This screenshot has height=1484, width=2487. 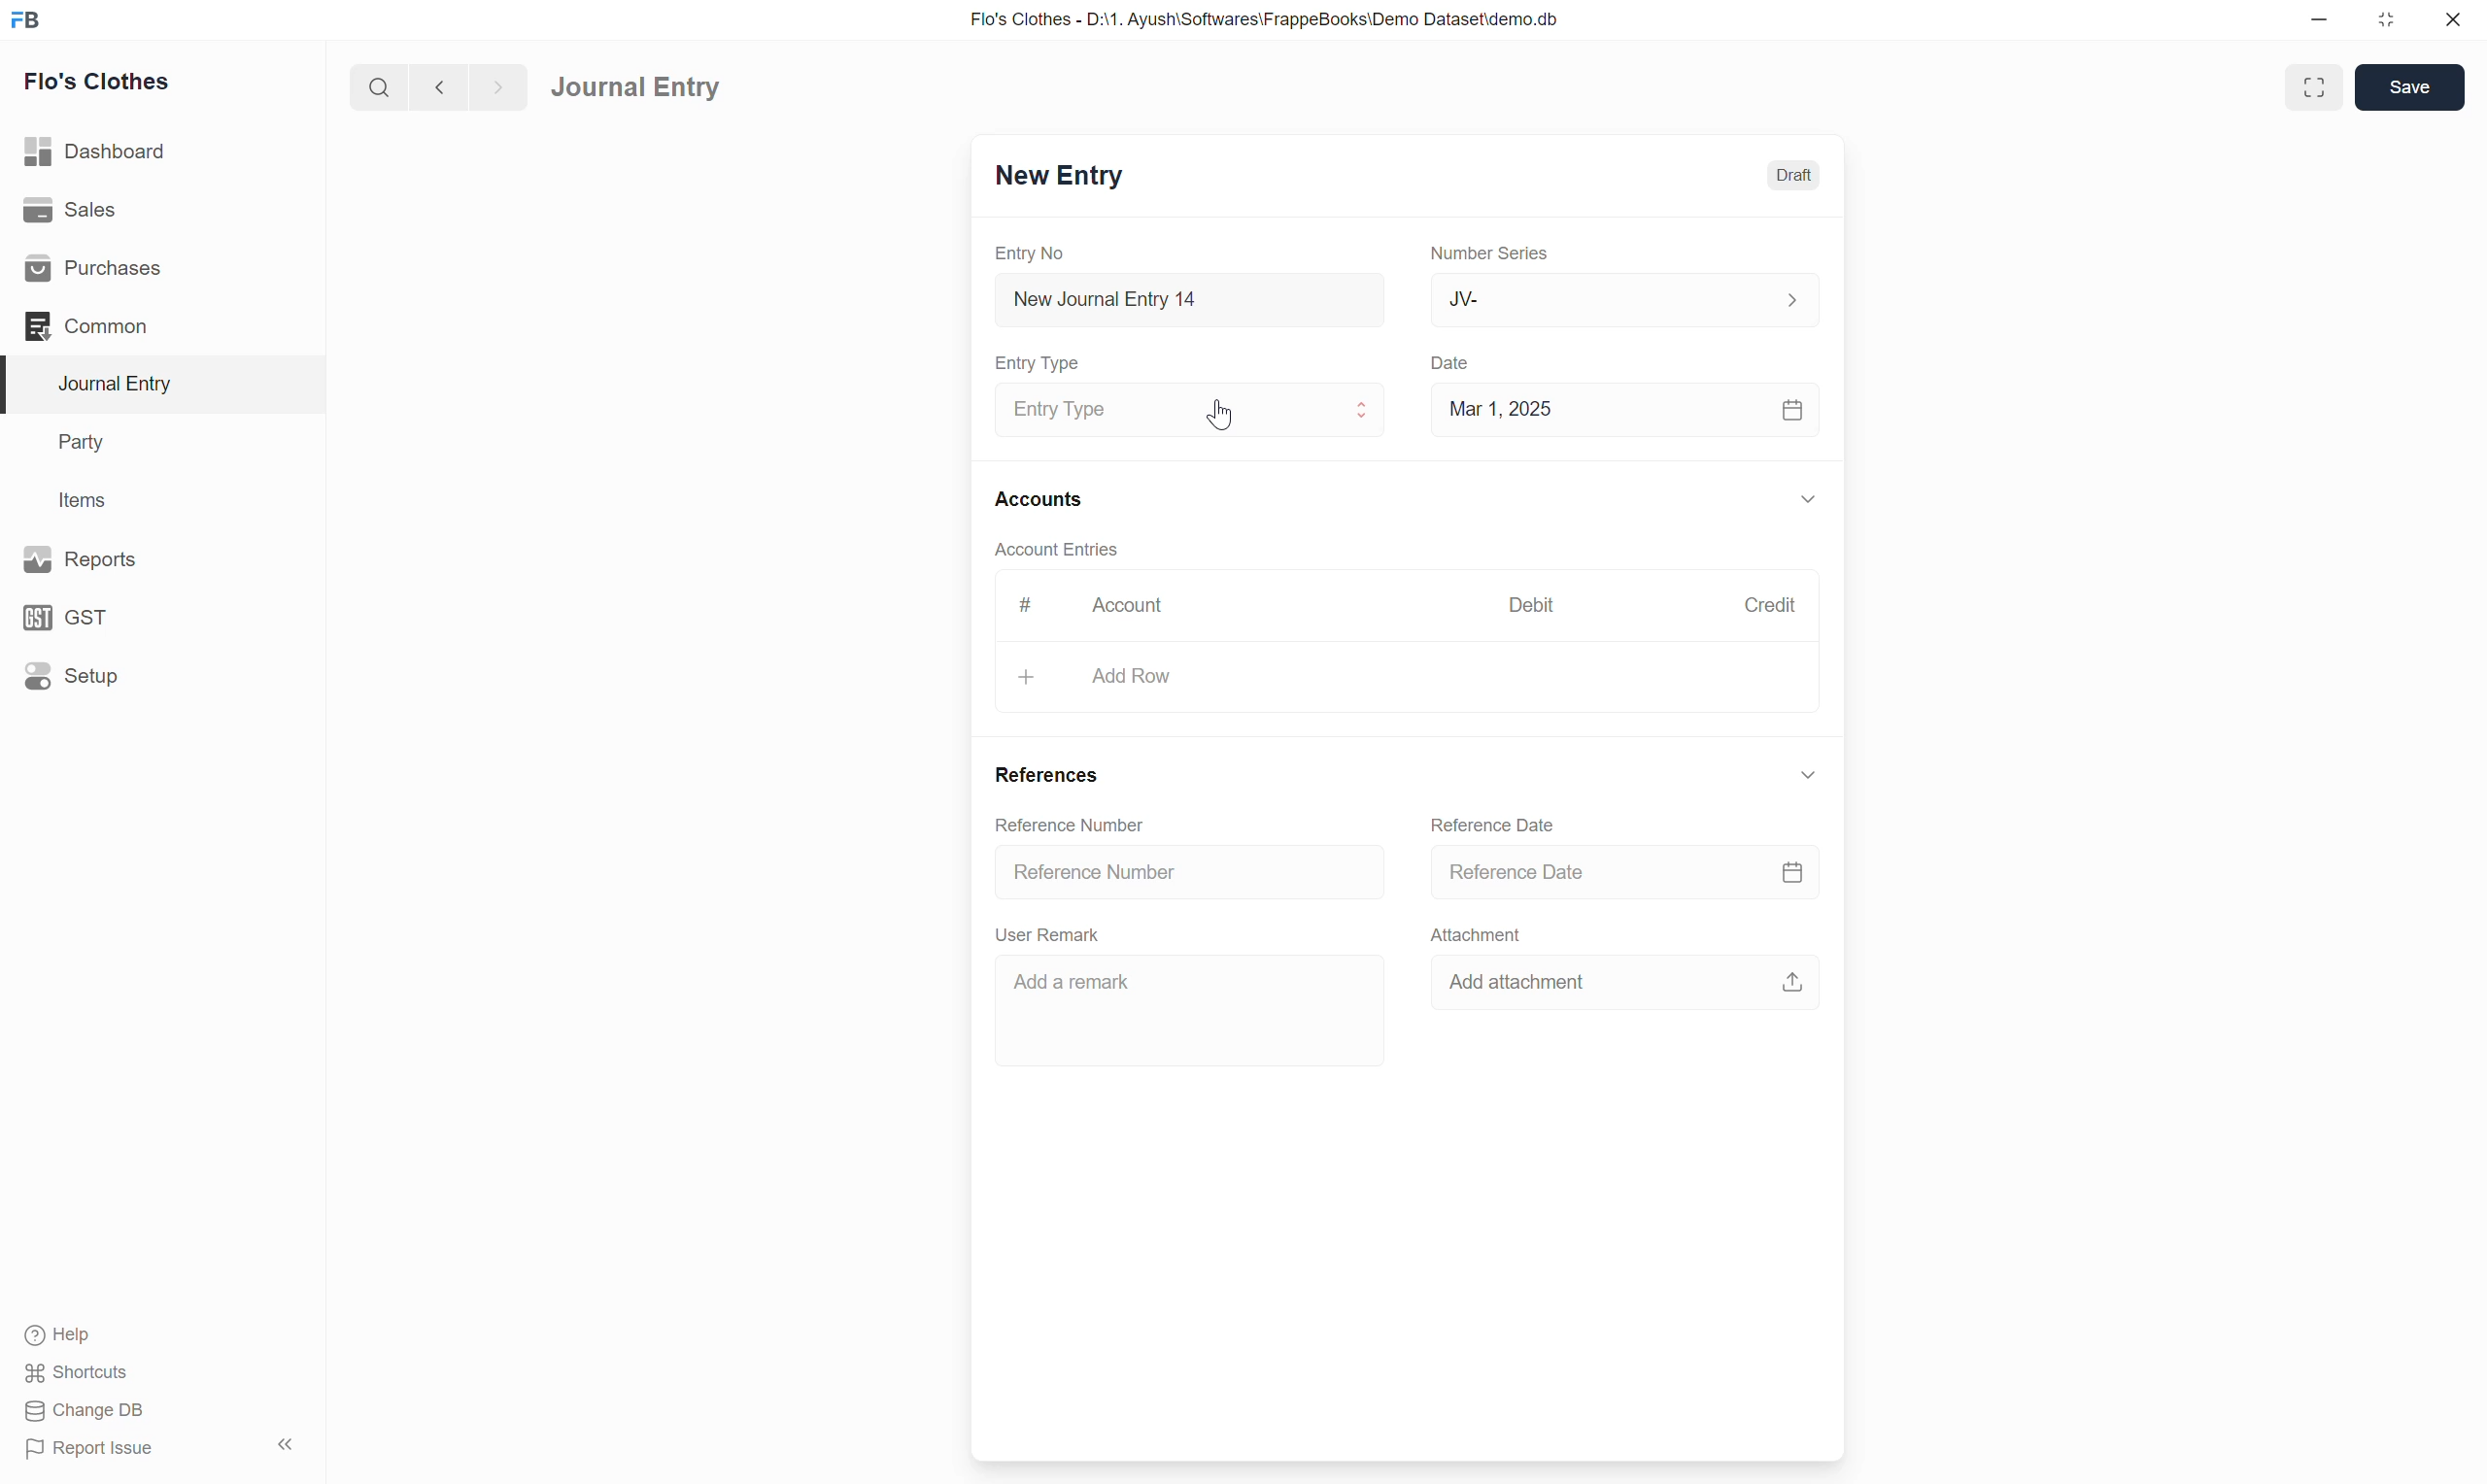 I want to click on New Journal Entry 14, so click(x=1141, y=300).